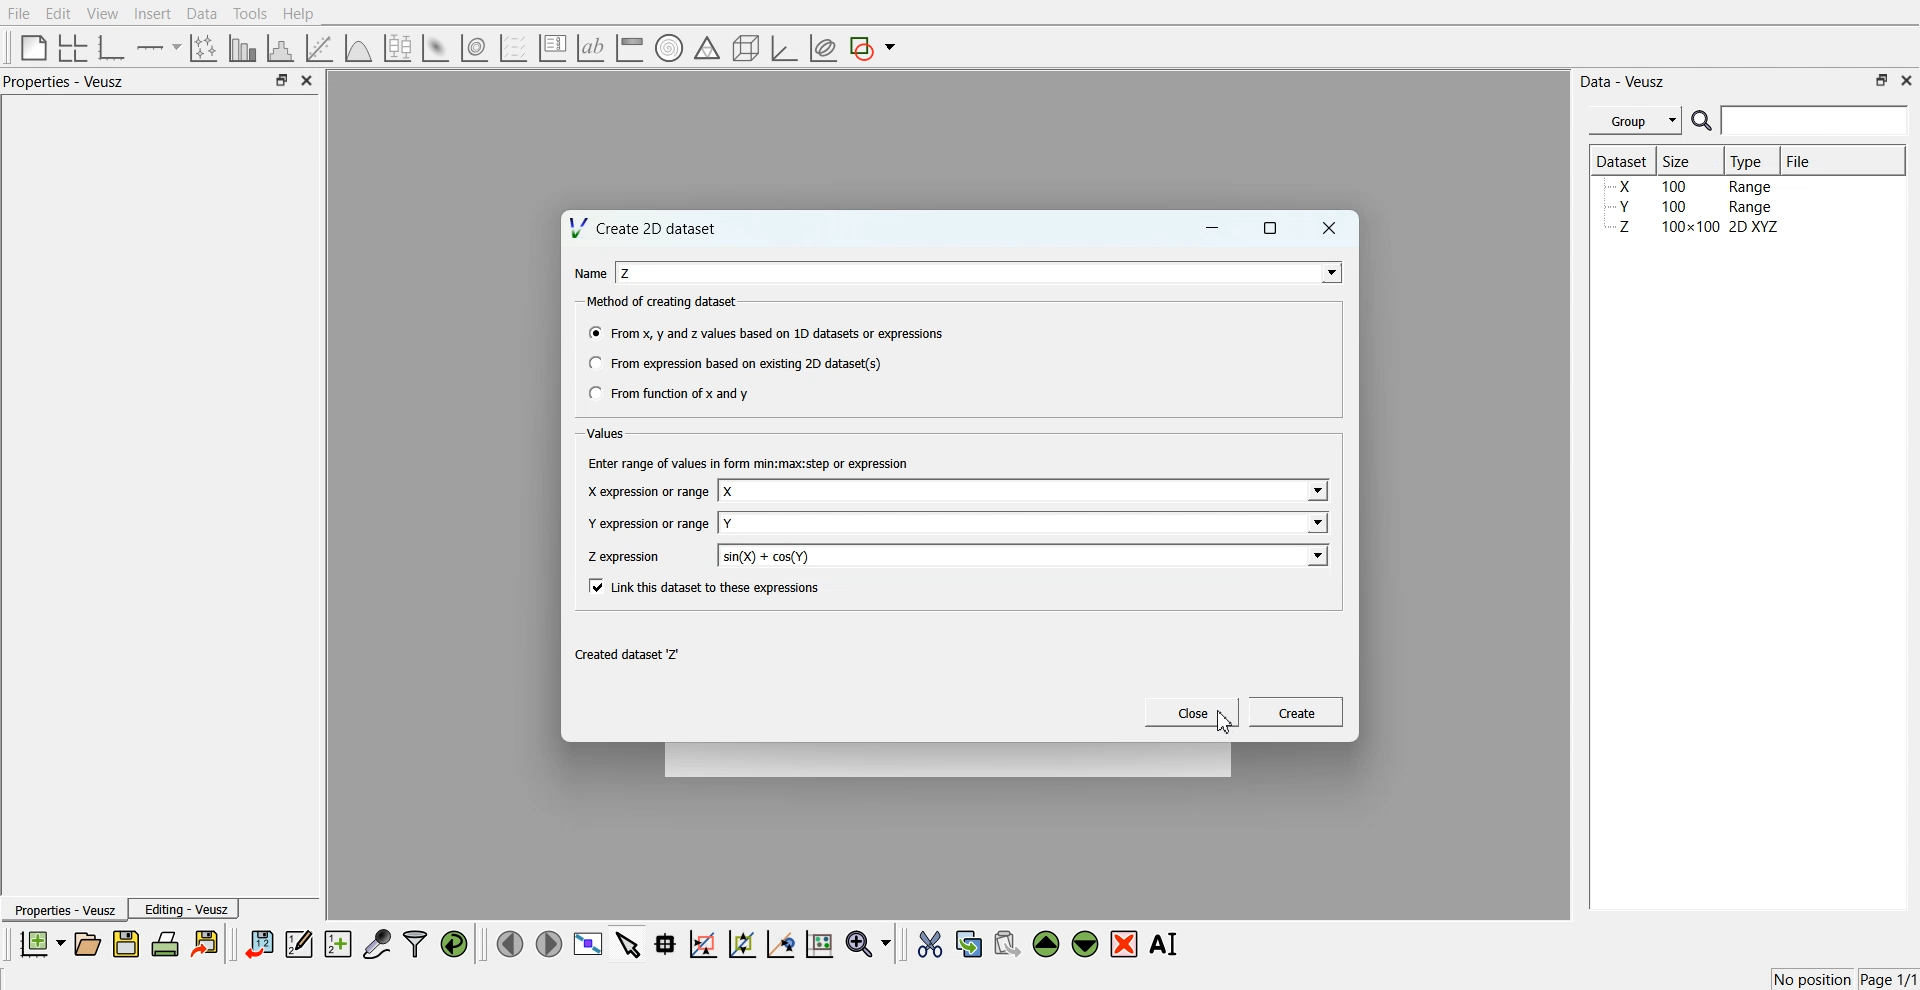 This screenshot has height=990, width=1920. I want to click on 3D Graph, so click(784, 48).